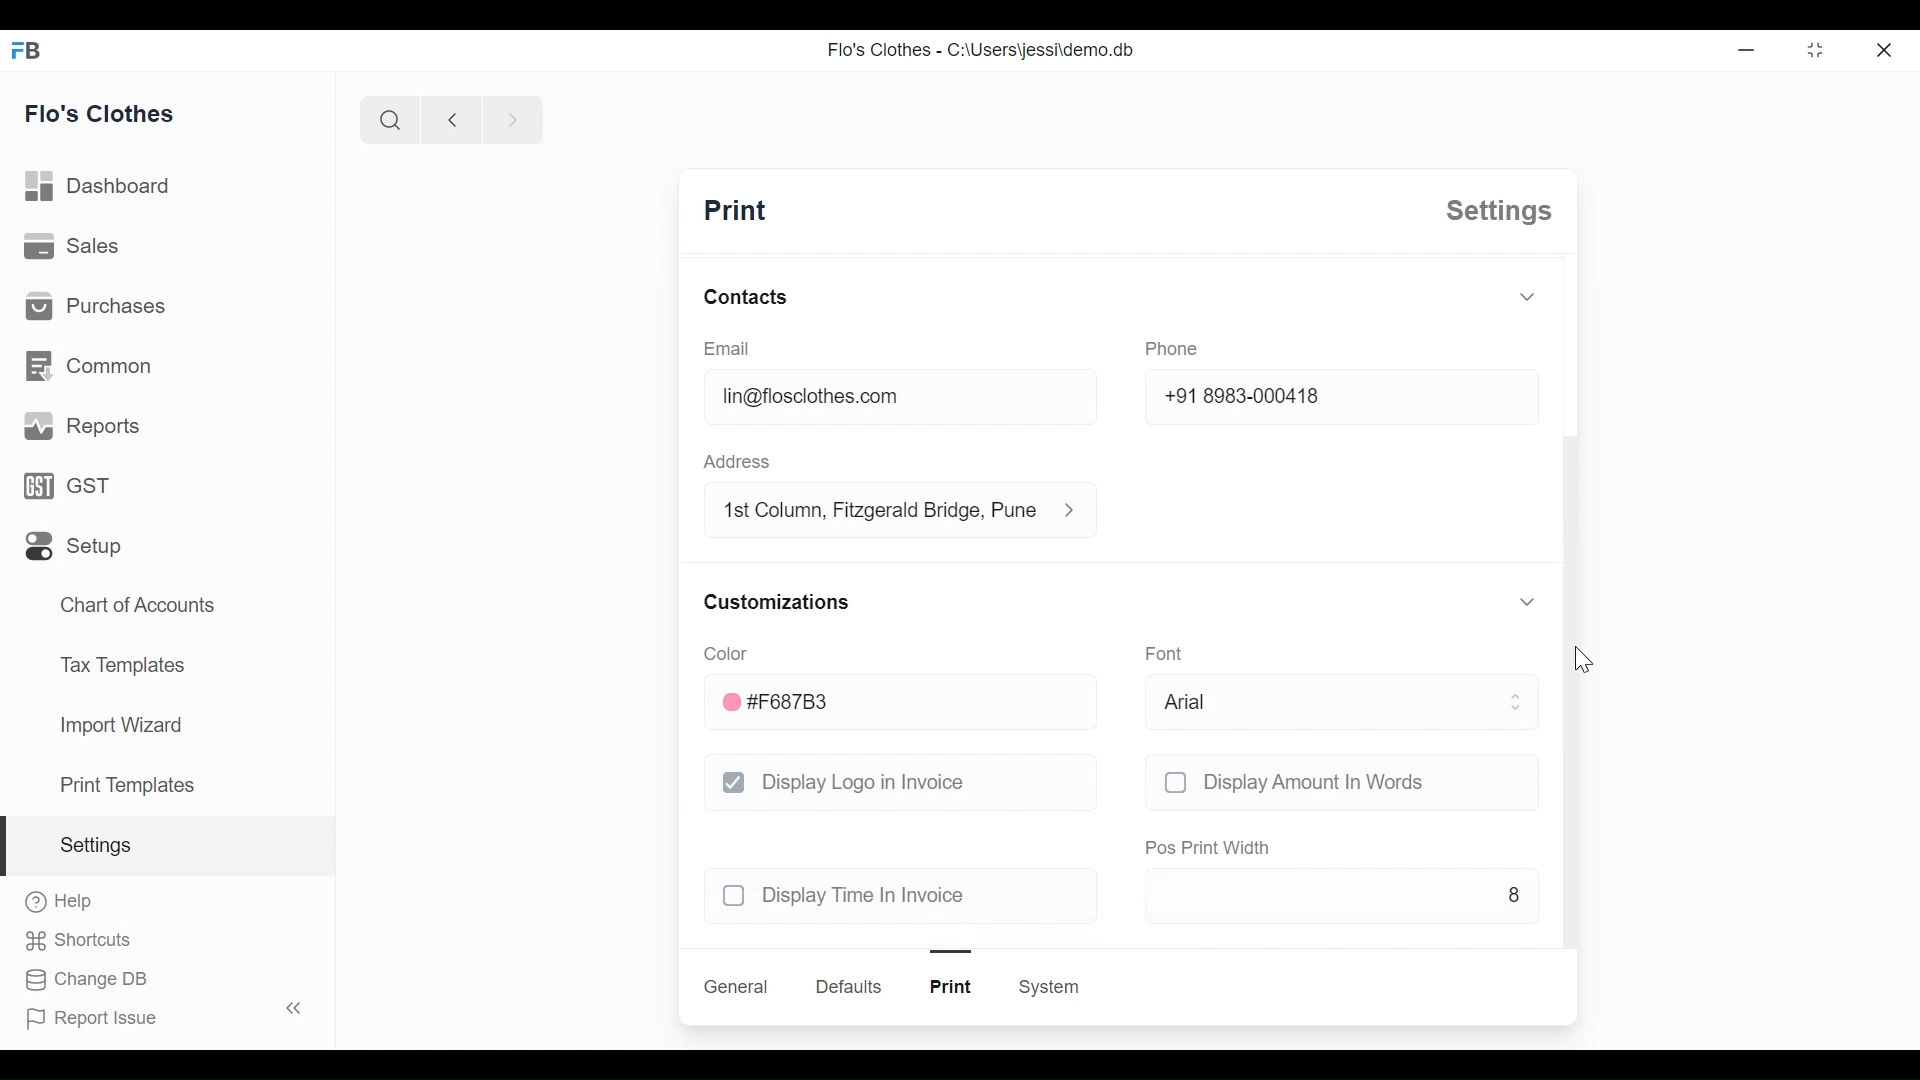  Describe the element at coordinates (78, 941) in the screenshot. I see `shortcuts` at that location.